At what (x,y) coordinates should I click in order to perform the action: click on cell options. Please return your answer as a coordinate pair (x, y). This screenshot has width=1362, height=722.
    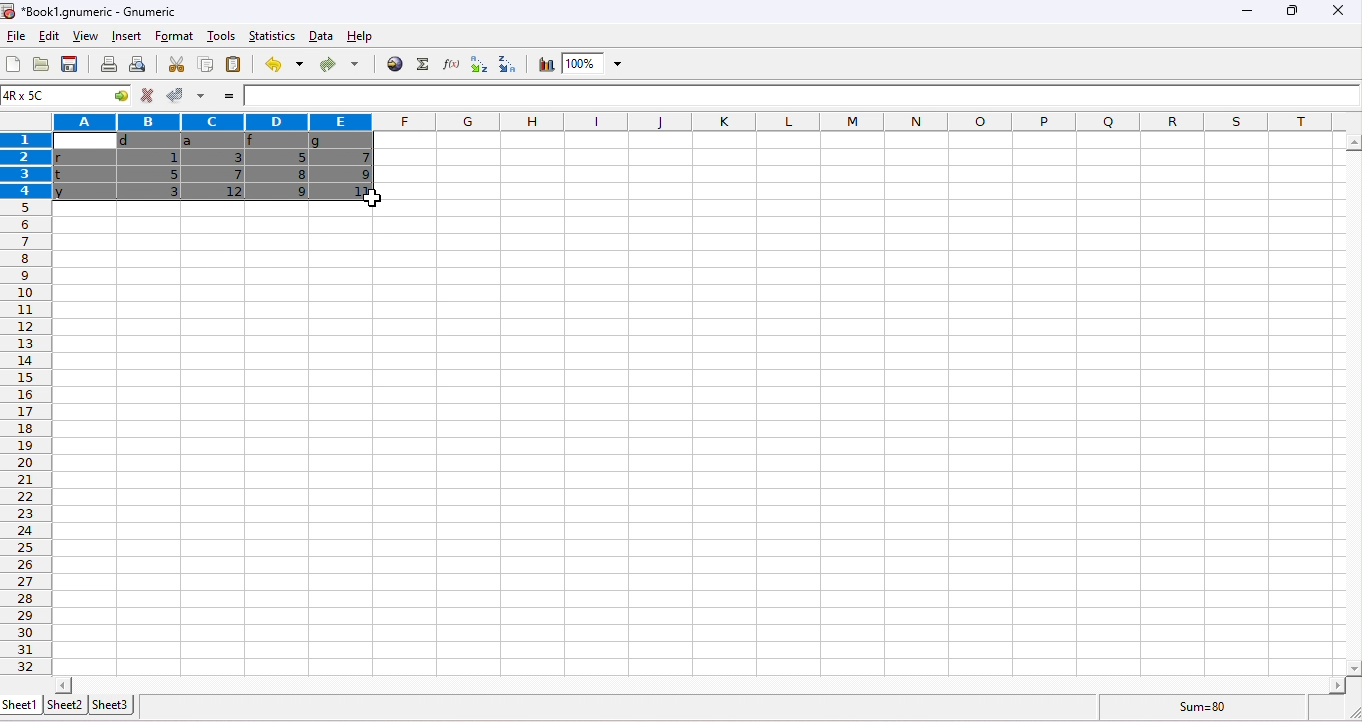
    Looking at the image, I should click on (117, 96).